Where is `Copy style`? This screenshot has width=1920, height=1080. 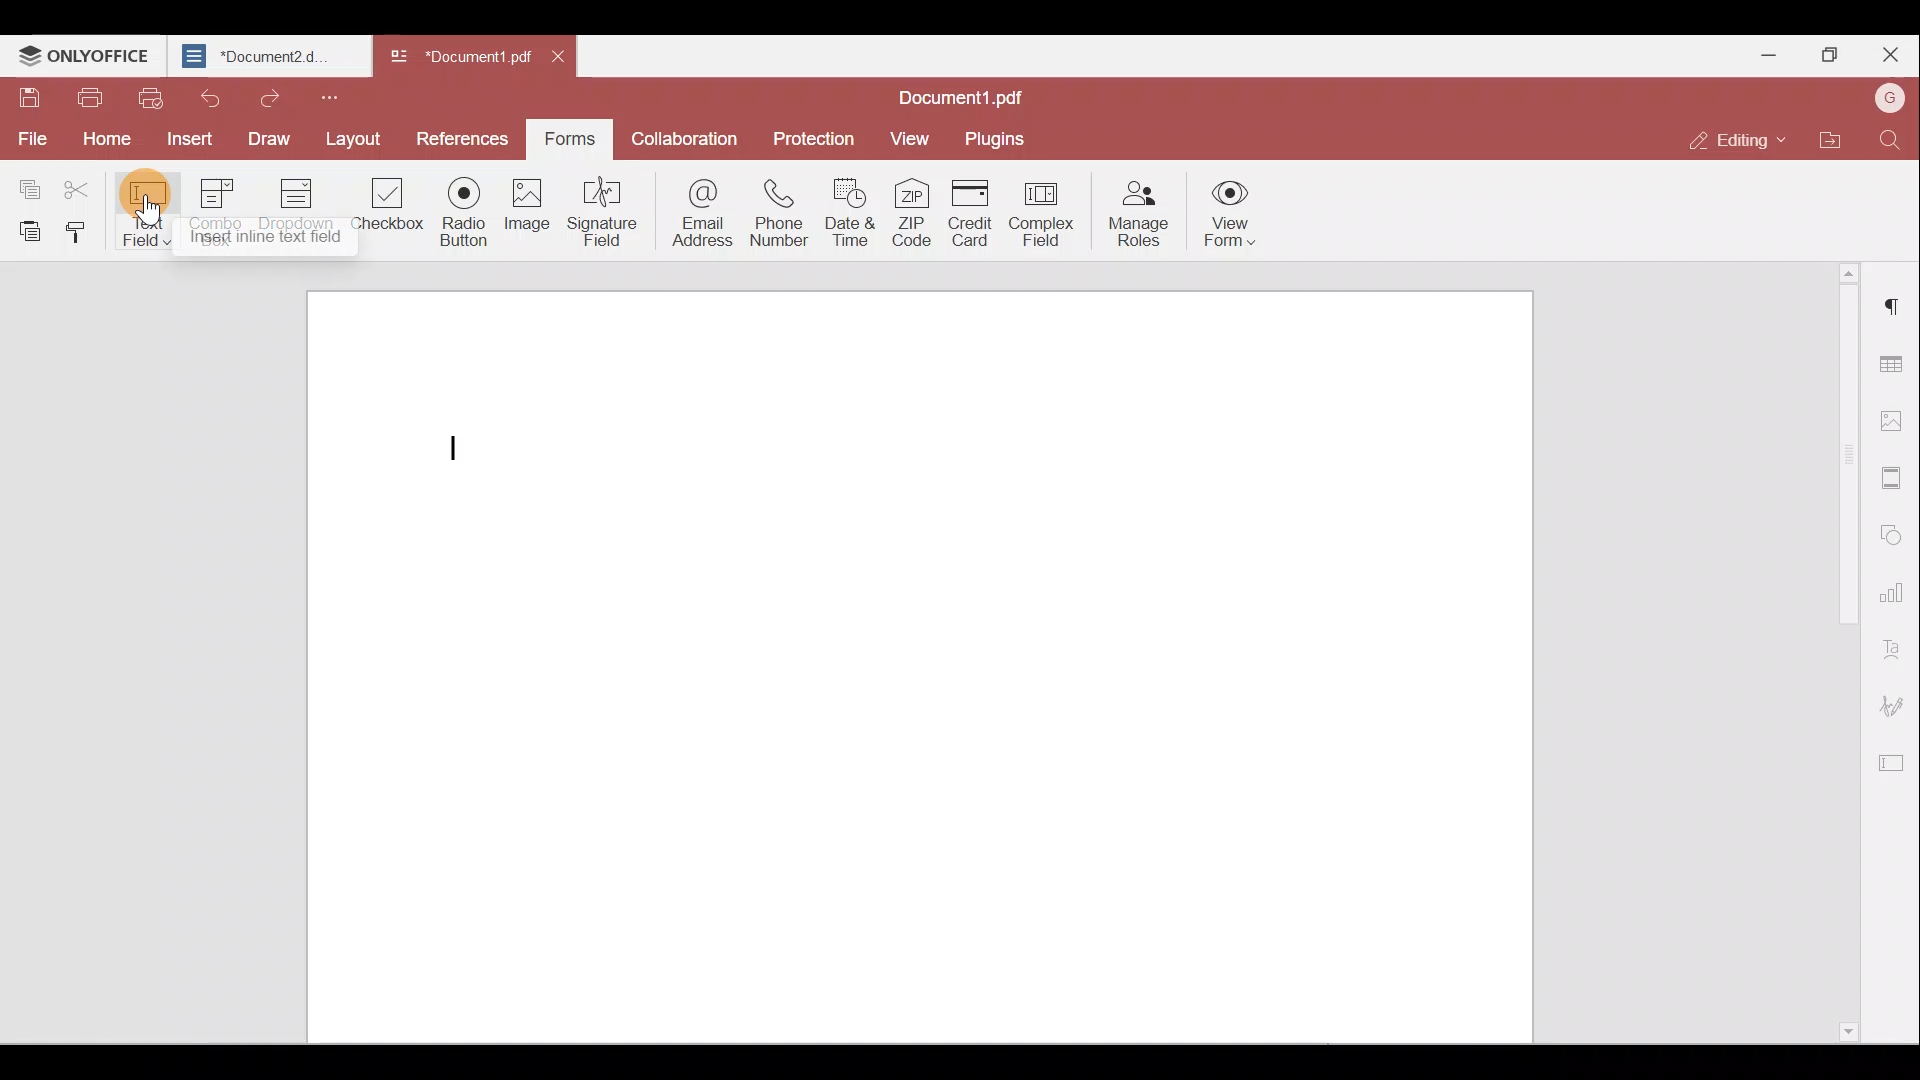 Copy style is located at coordinates (78, 235).